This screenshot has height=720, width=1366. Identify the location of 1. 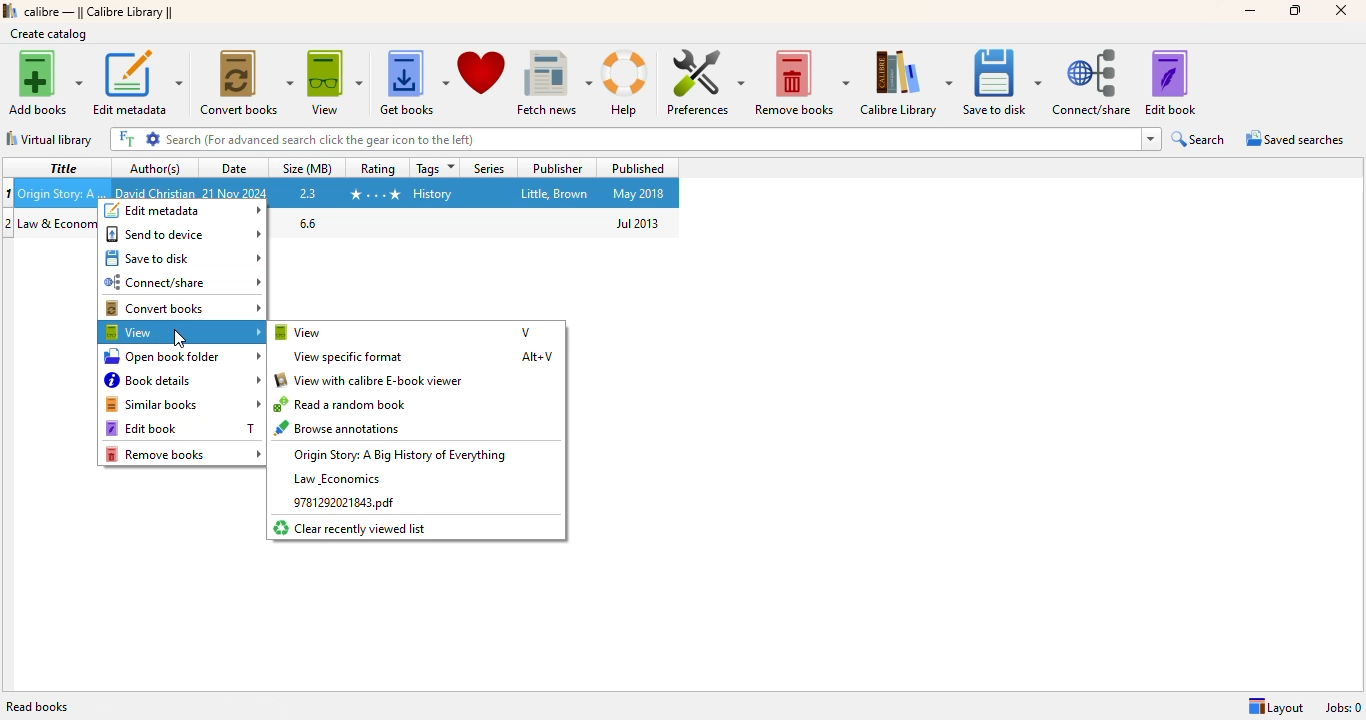
(9, 193).